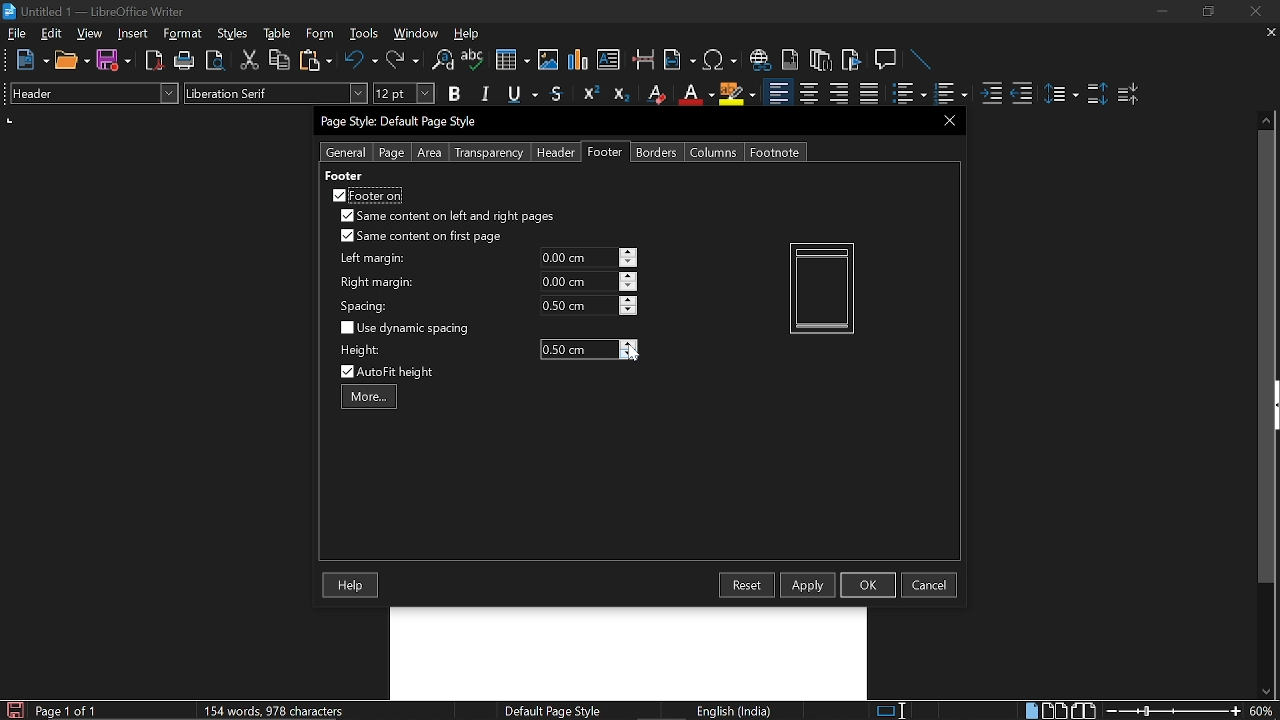  I want to click on Insert footnote, so click(821, 60).